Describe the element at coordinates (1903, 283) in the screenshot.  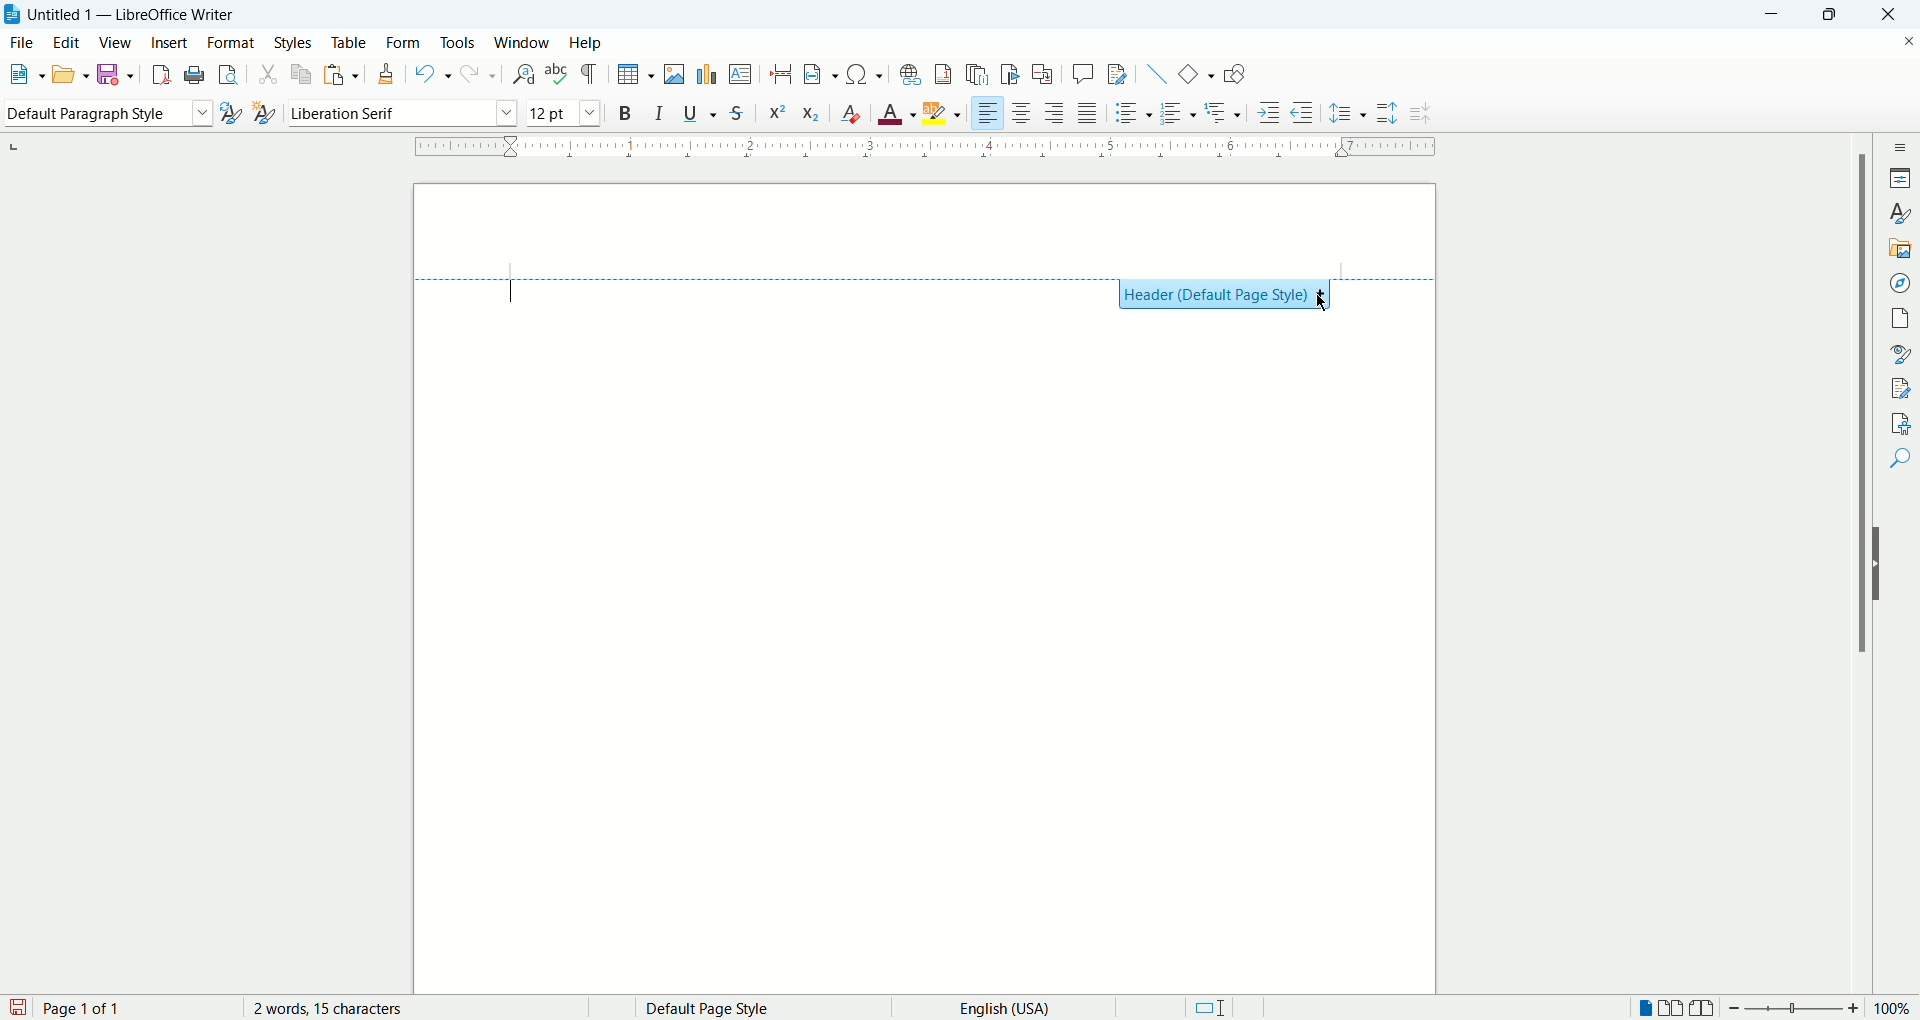
I see `navigator` at that location.